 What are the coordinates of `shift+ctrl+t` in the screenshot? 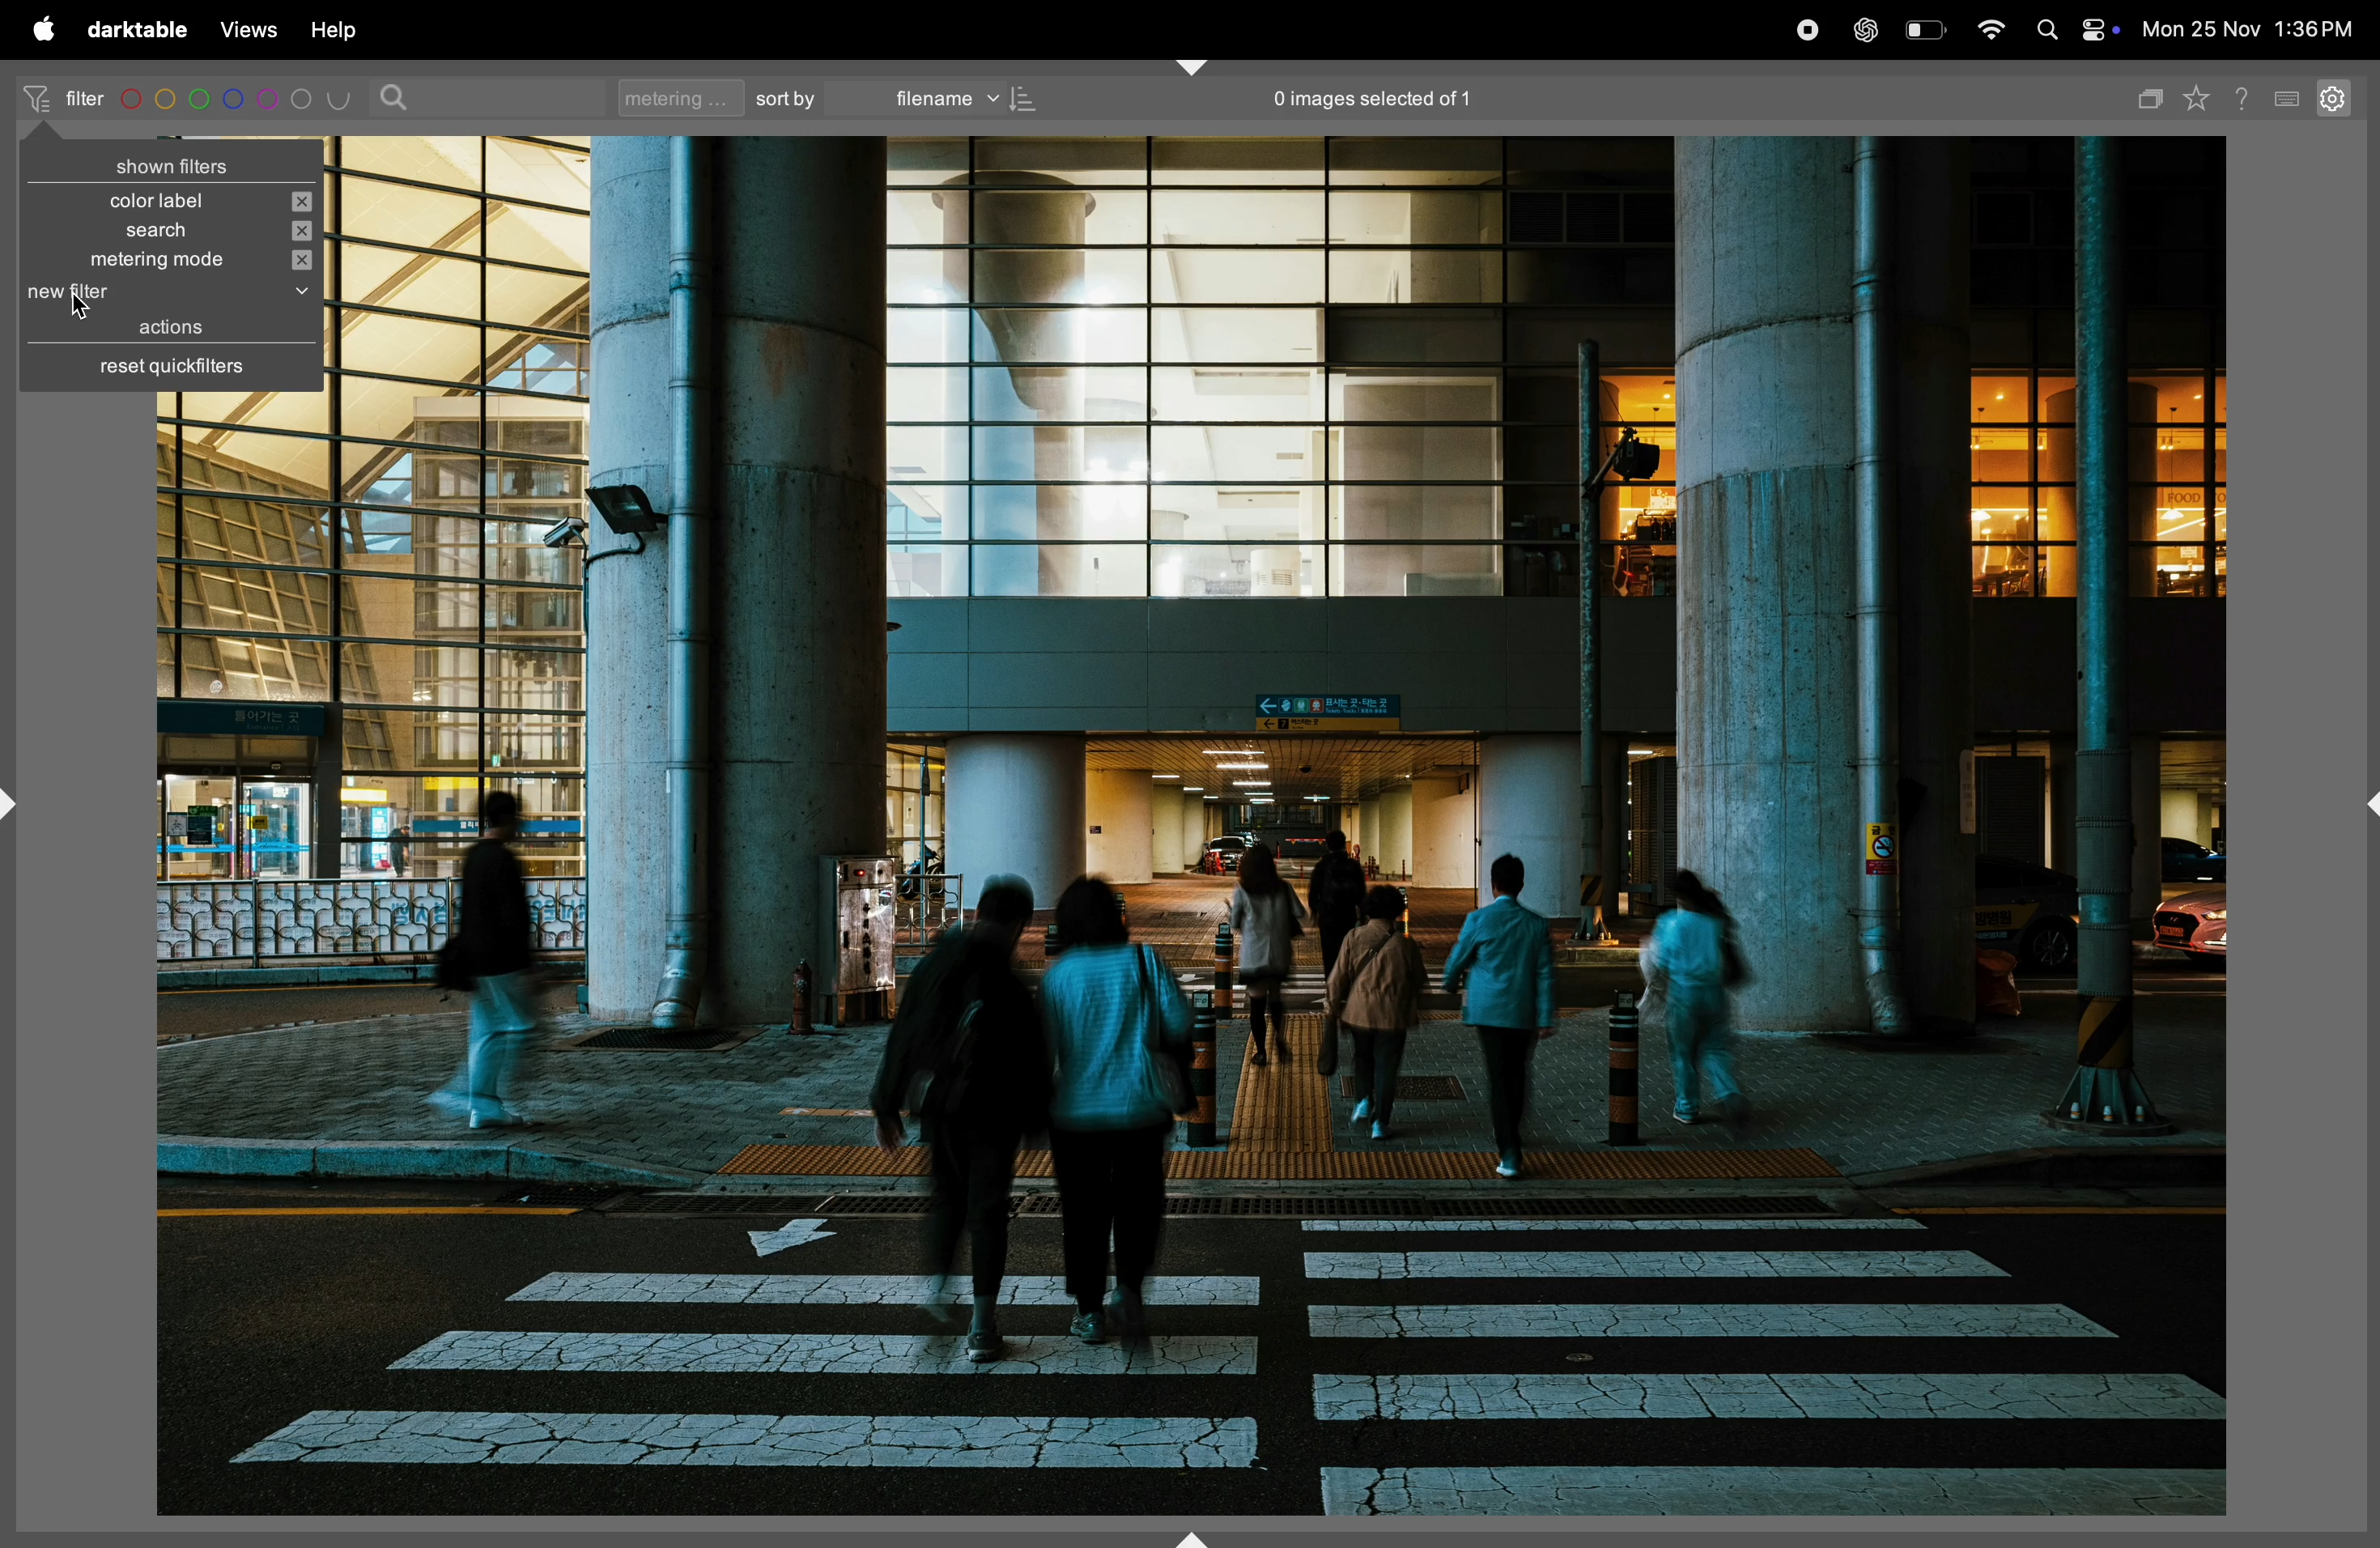 It's located at (1192, 66).